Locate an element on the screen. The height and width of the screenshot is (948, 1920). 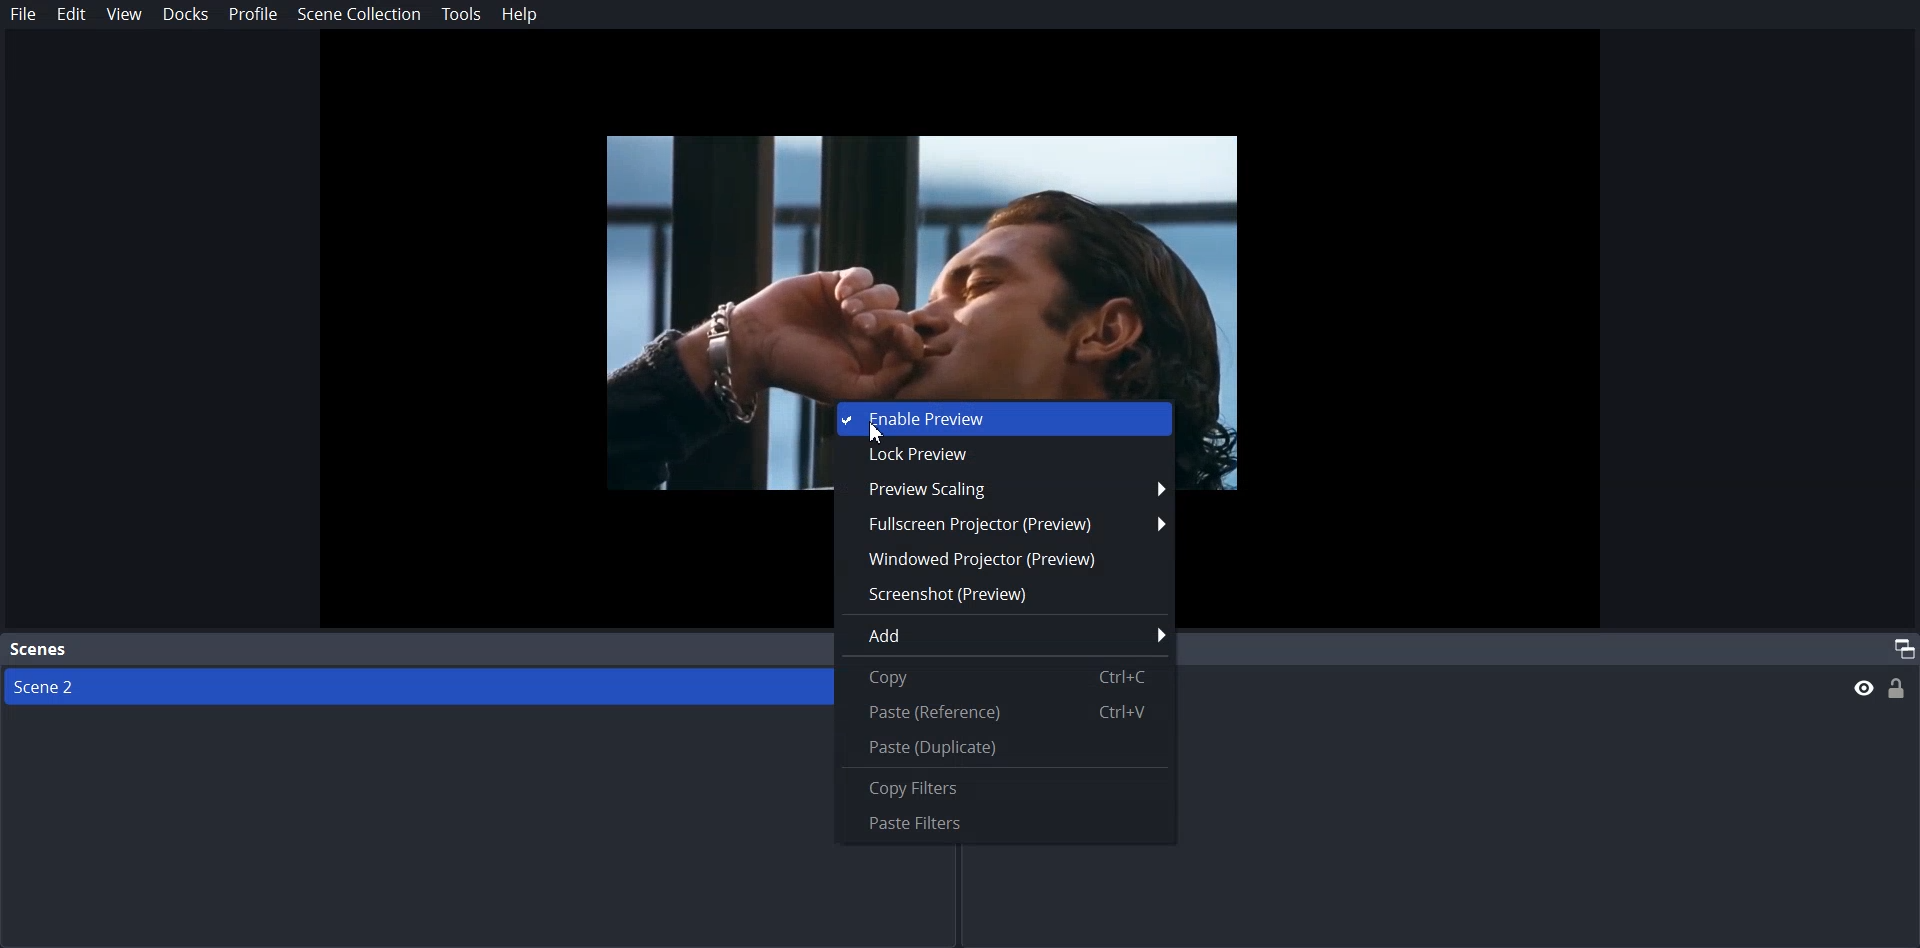
Profile is located at coordinates (252, 14).